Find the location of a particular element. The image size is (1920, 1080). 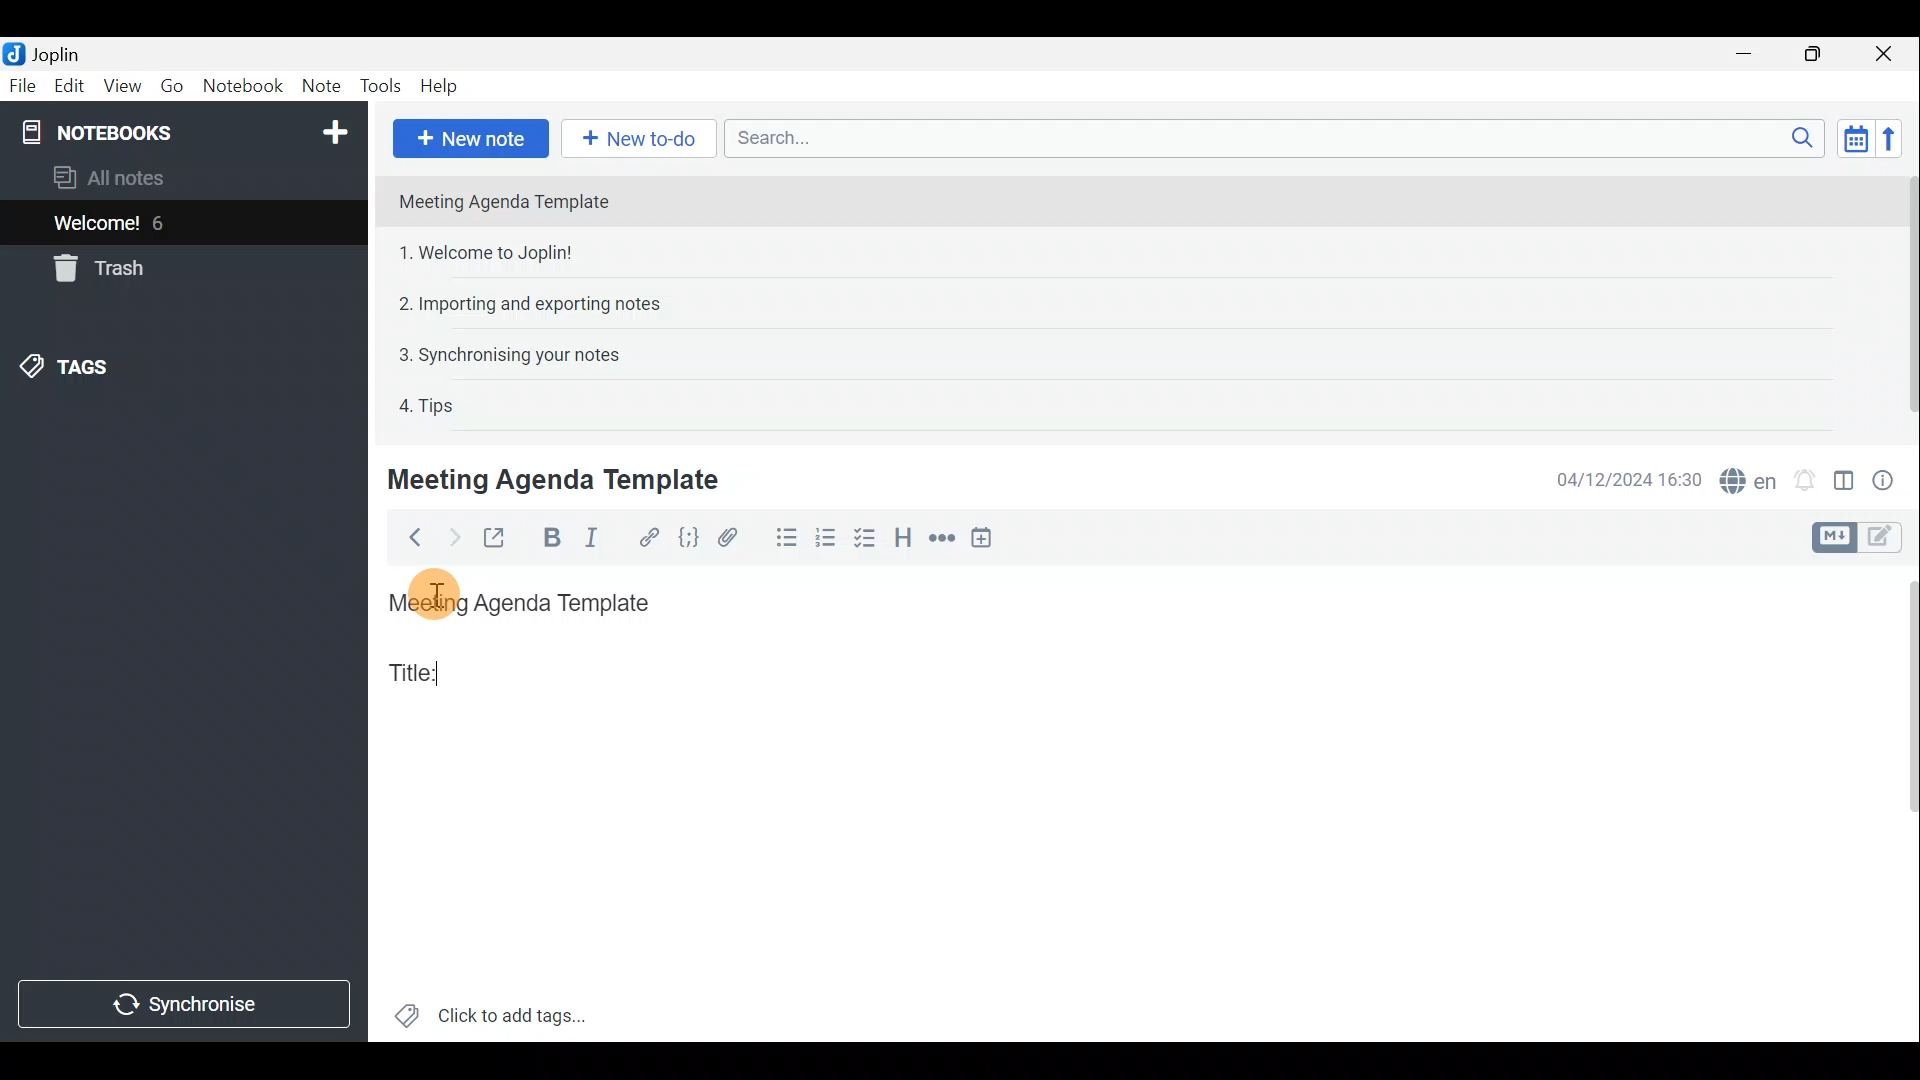

04/12/2024 16:30 is located at coordinates (1619, 478).